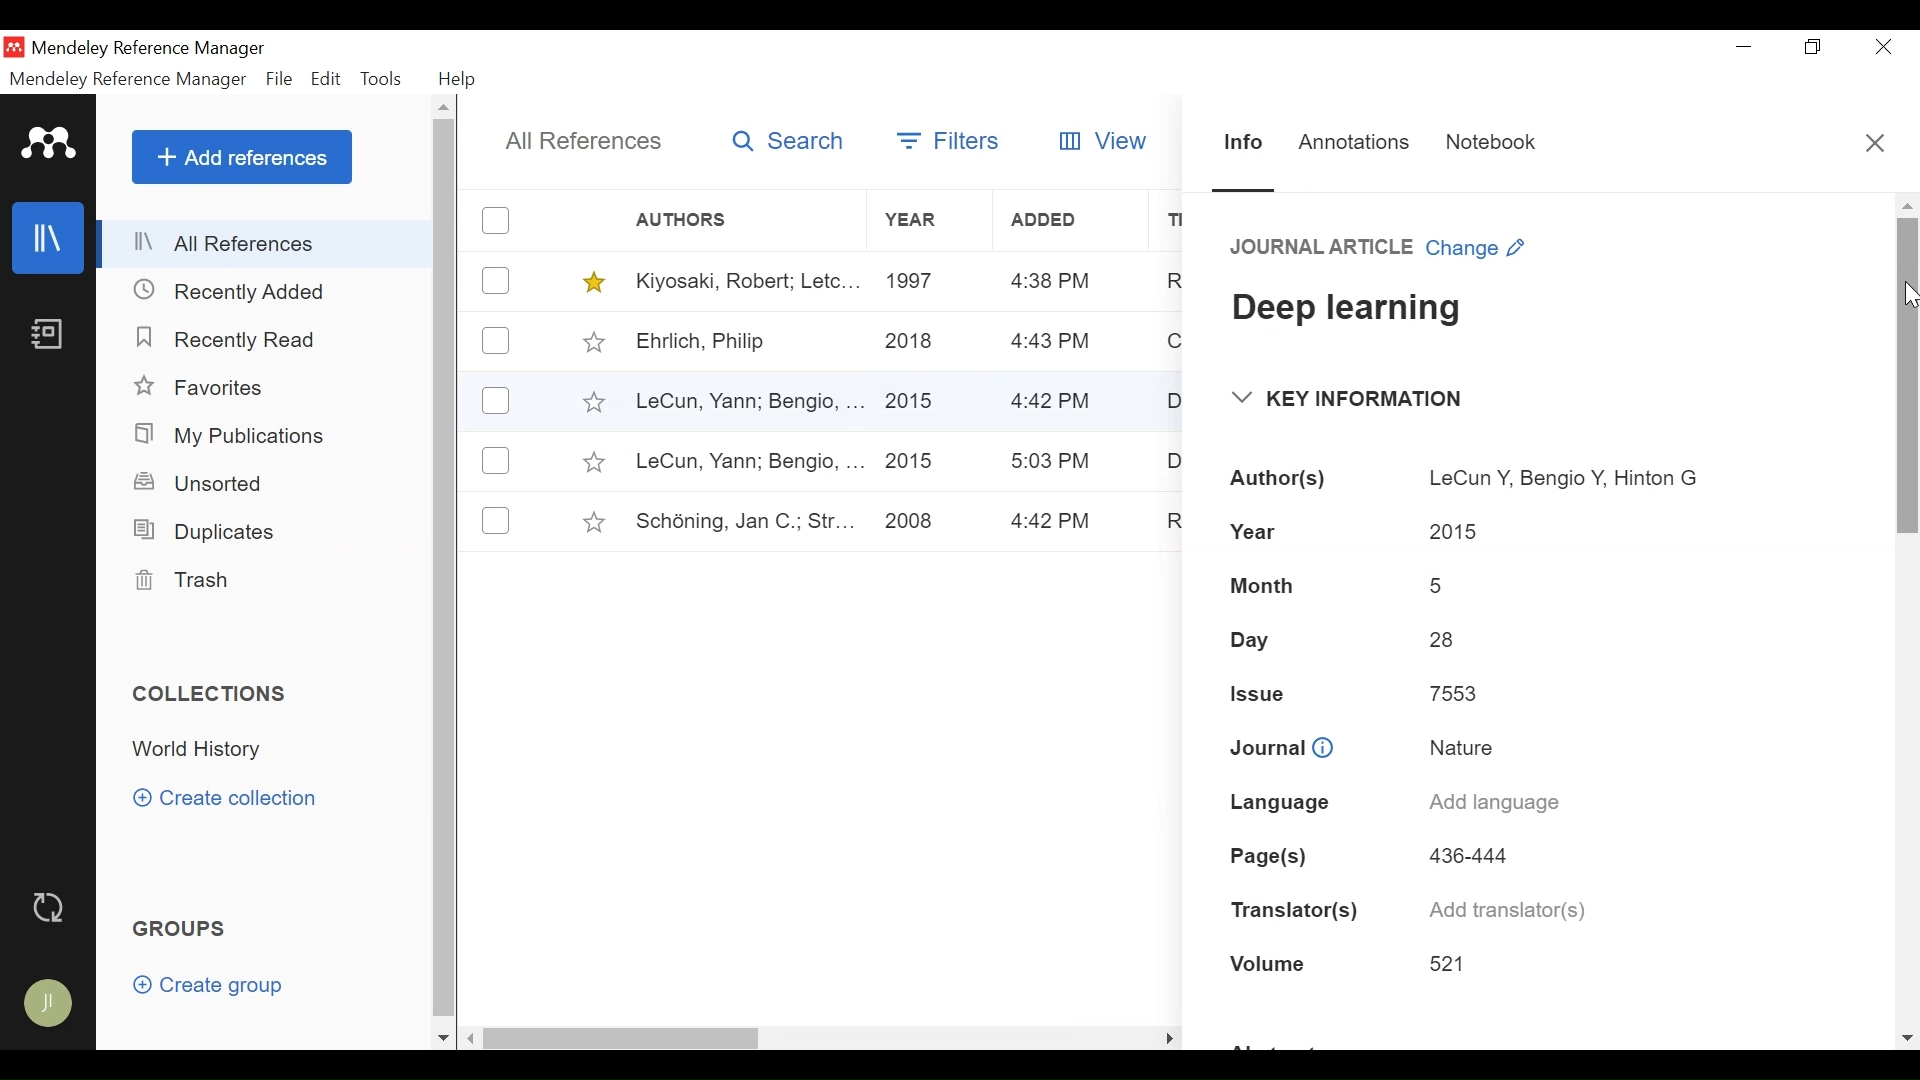 The image size is (1920, 1080). What do you see at coordinates (213, 389) in the screenshot?
I see `Favorites` at bounding box center [213, 389].